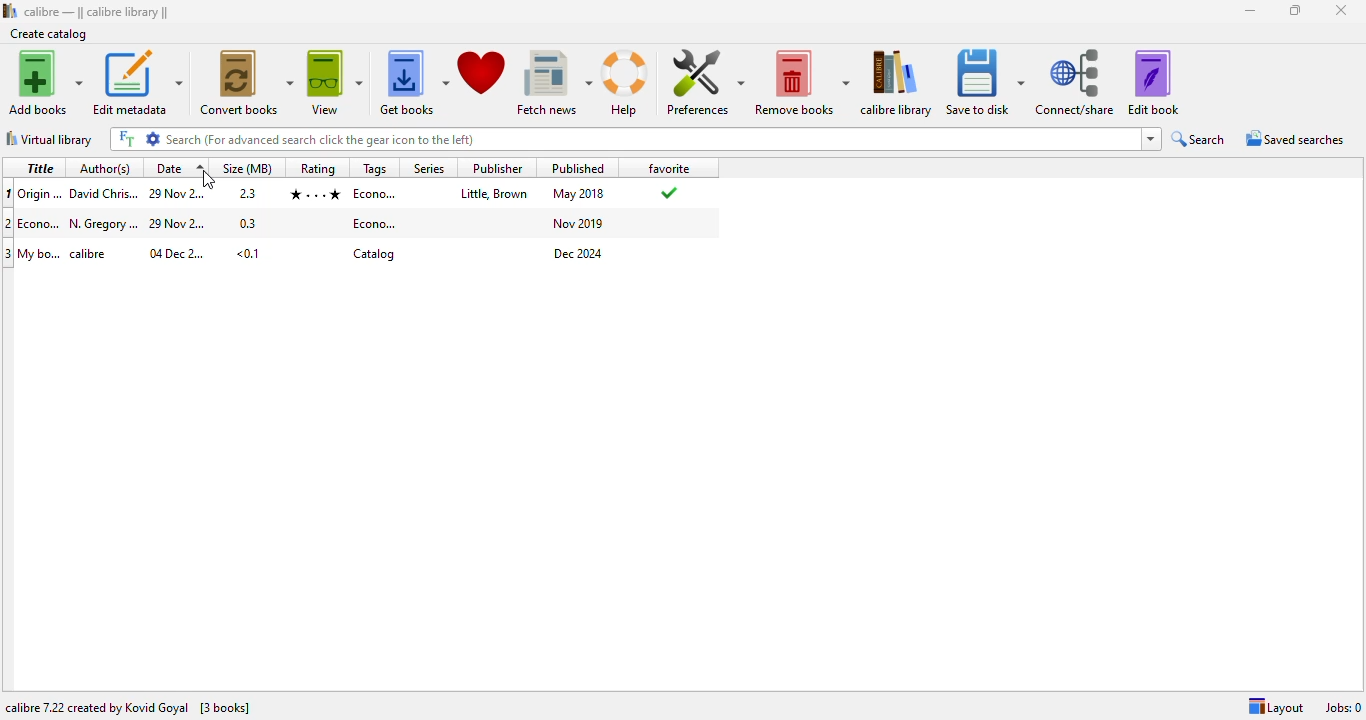 The image size is (1366, 720). Describe the element at coordinates (178, 167) in the screenshot. I see `date` at that location.